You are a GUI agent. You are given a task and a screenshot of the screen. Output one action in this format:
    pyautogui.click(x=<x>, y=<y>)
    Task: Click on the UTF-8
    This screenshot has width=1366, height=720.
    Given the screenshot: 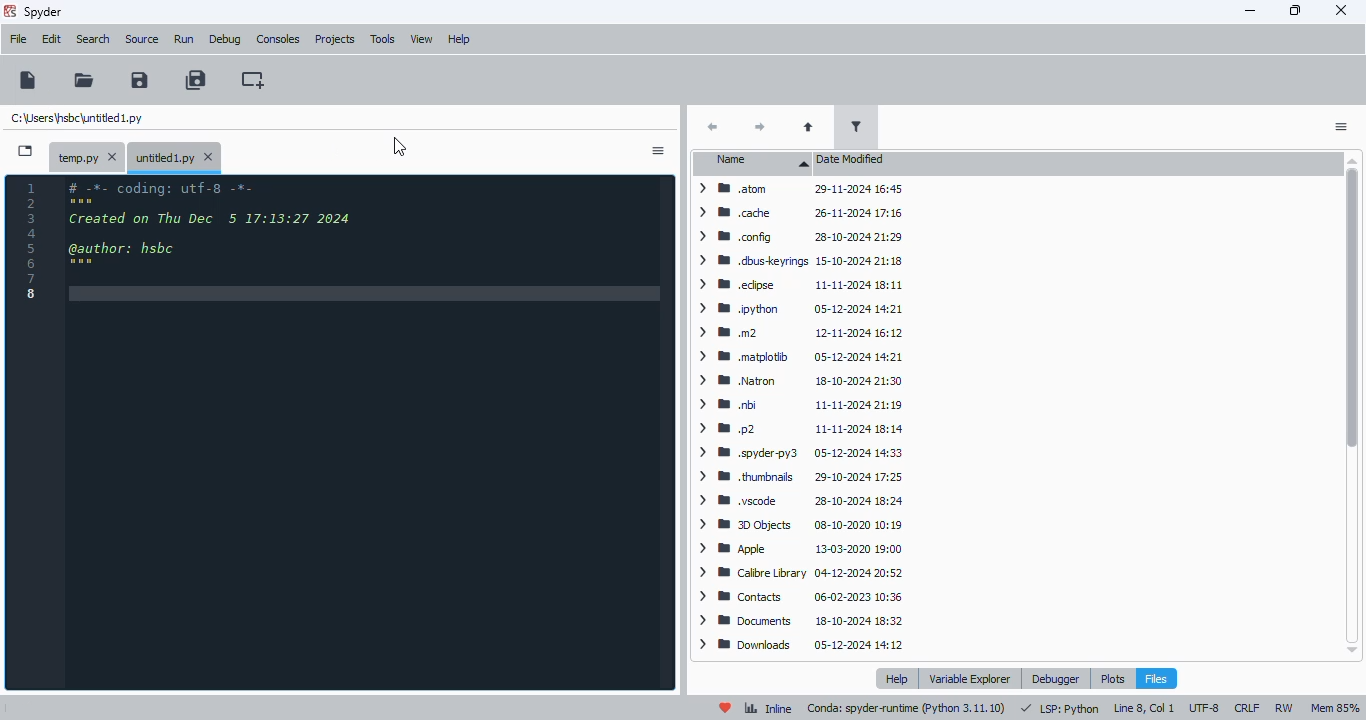 What is the action you would take?
    pyautogui.click(x=1205, y=709)
    